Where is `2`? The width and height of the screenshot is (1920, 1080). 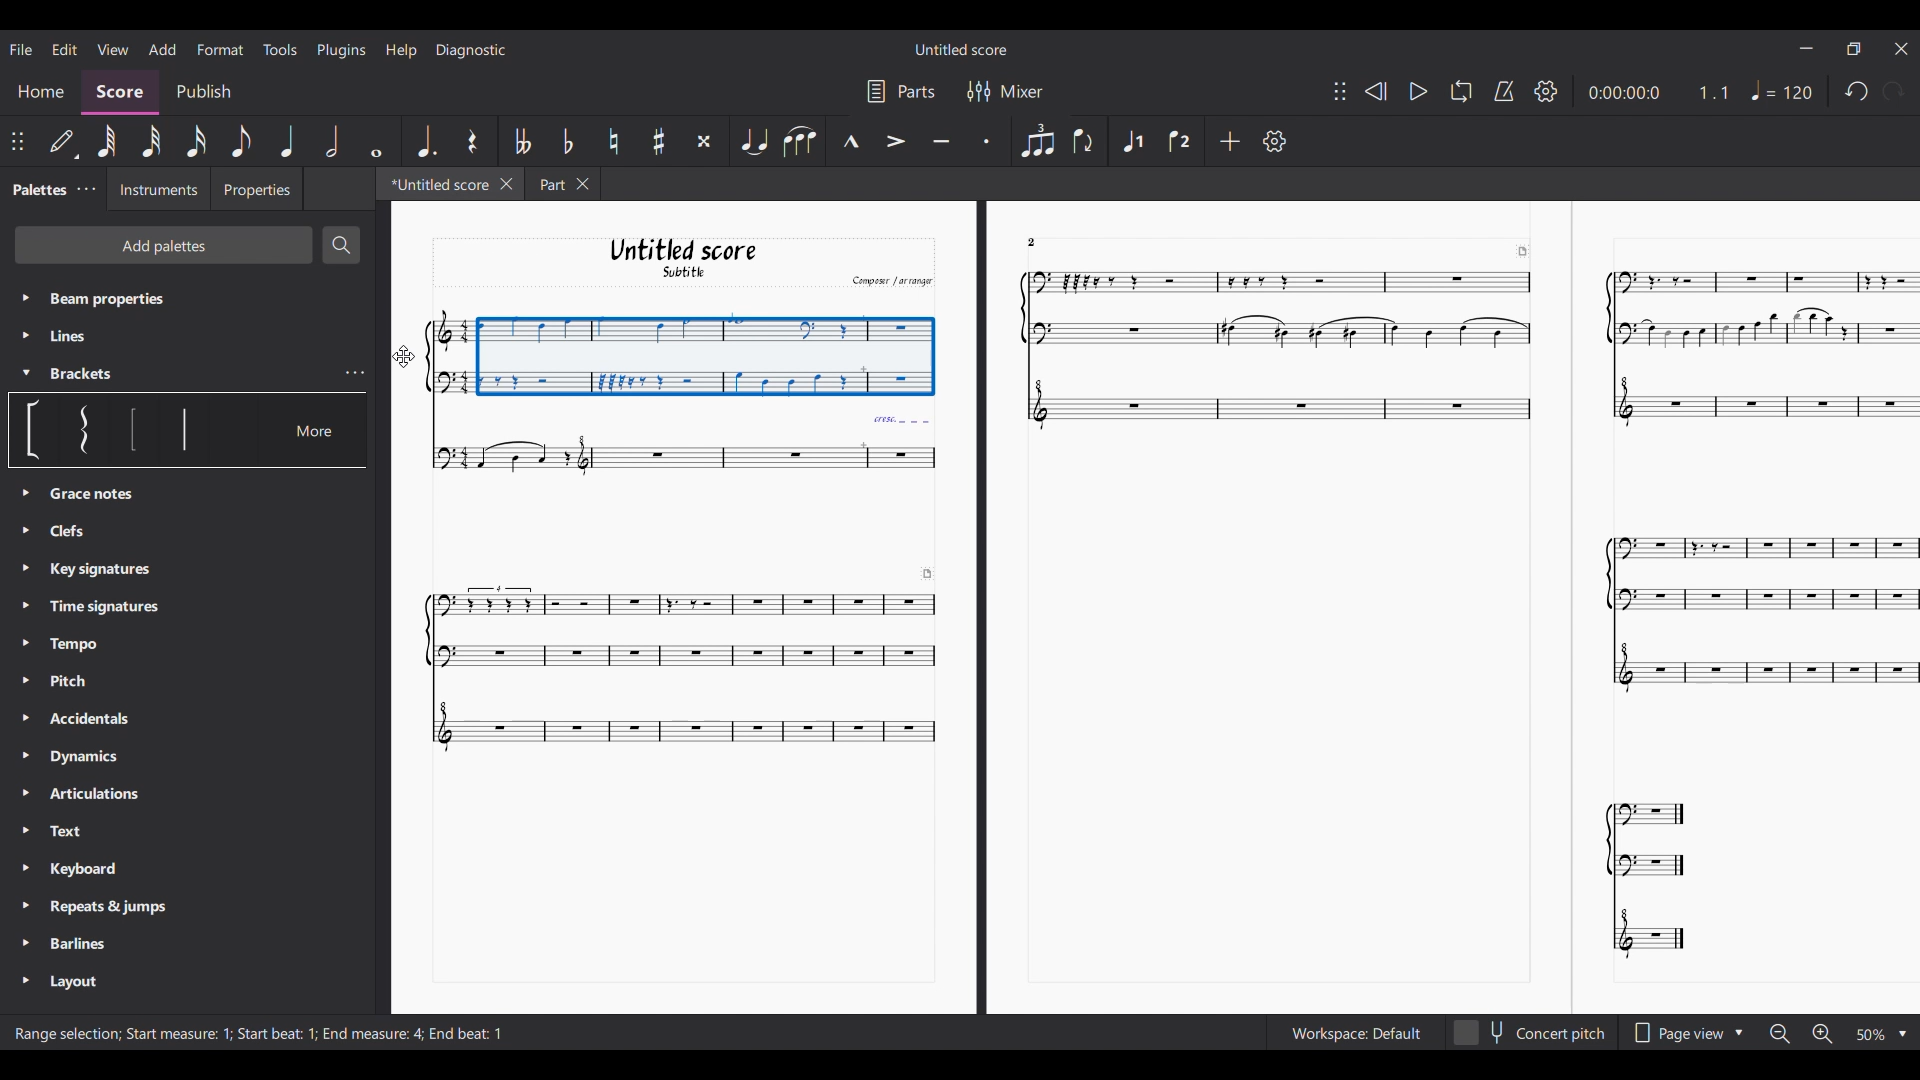
2 is located at coordinates (1044, 241).